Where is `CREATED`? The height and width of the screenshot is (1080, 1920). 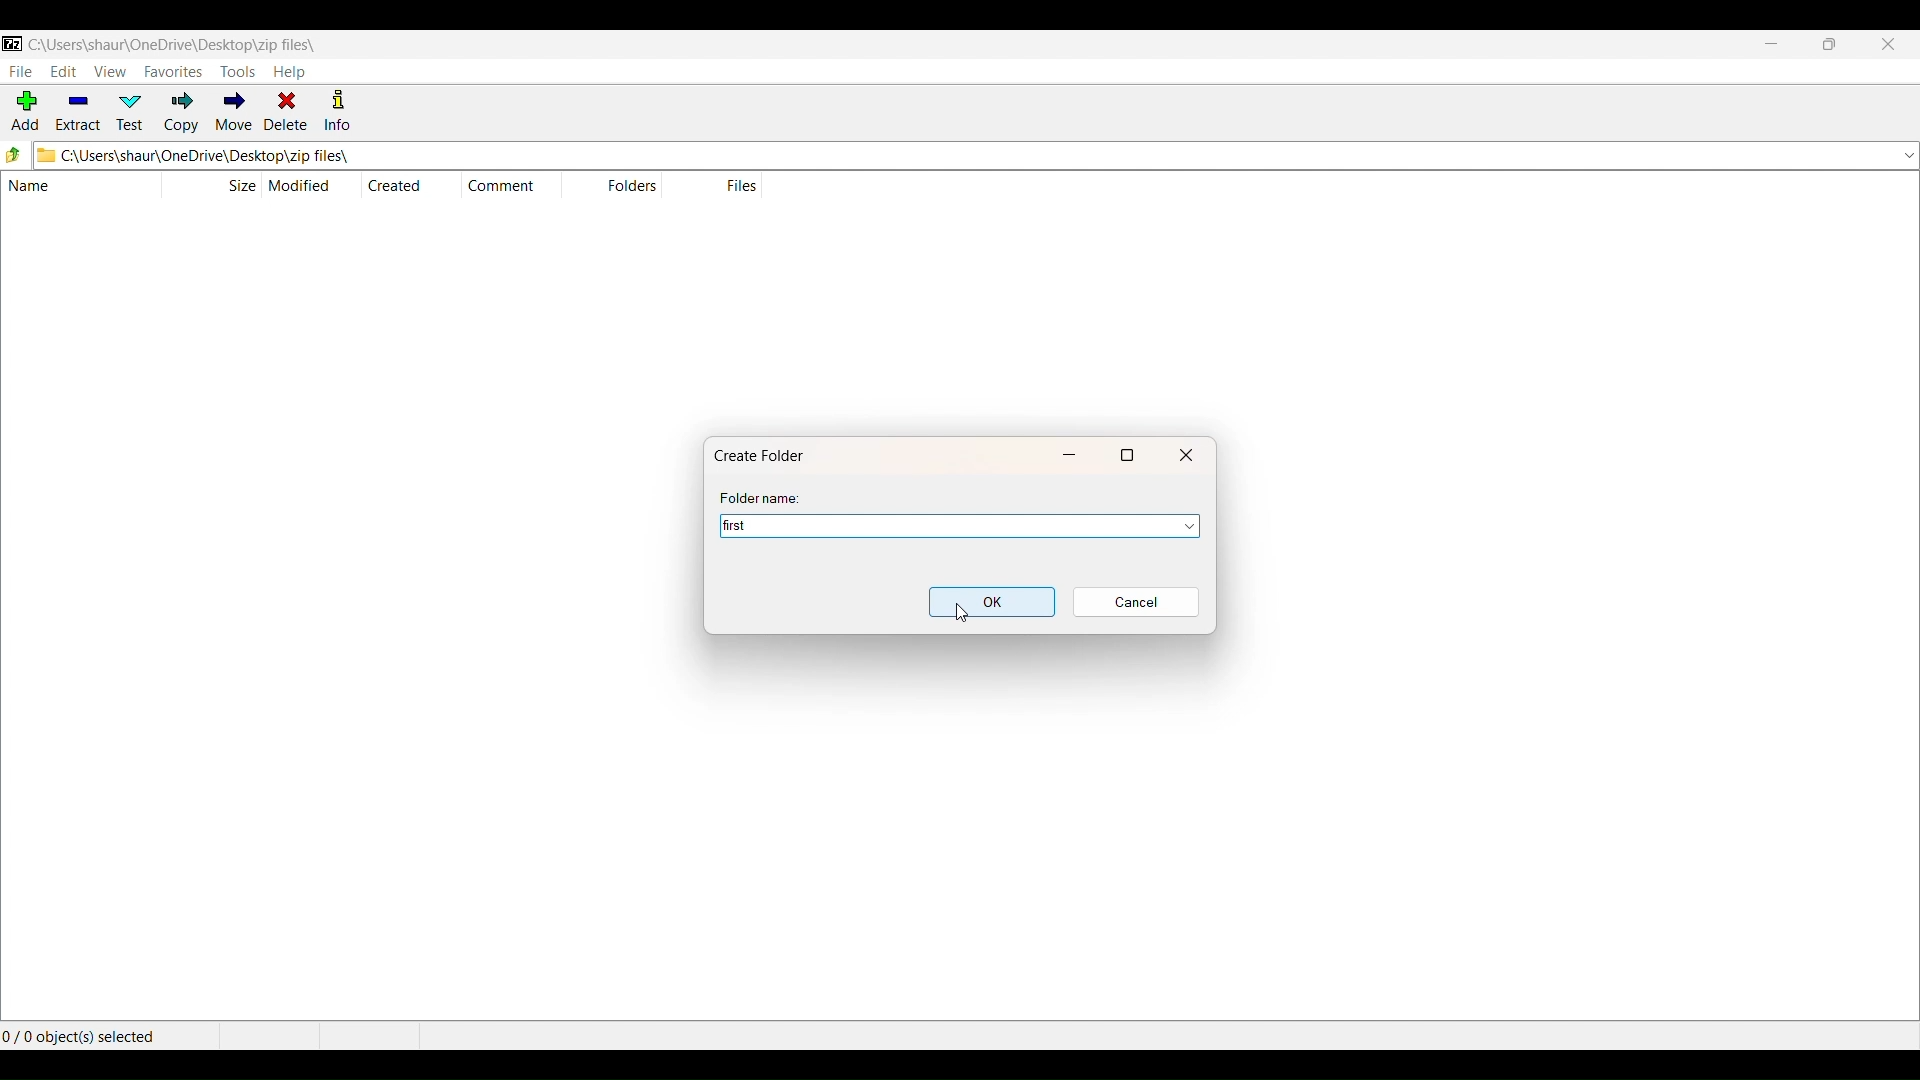
CREATED is located at coordinates (395, 185).